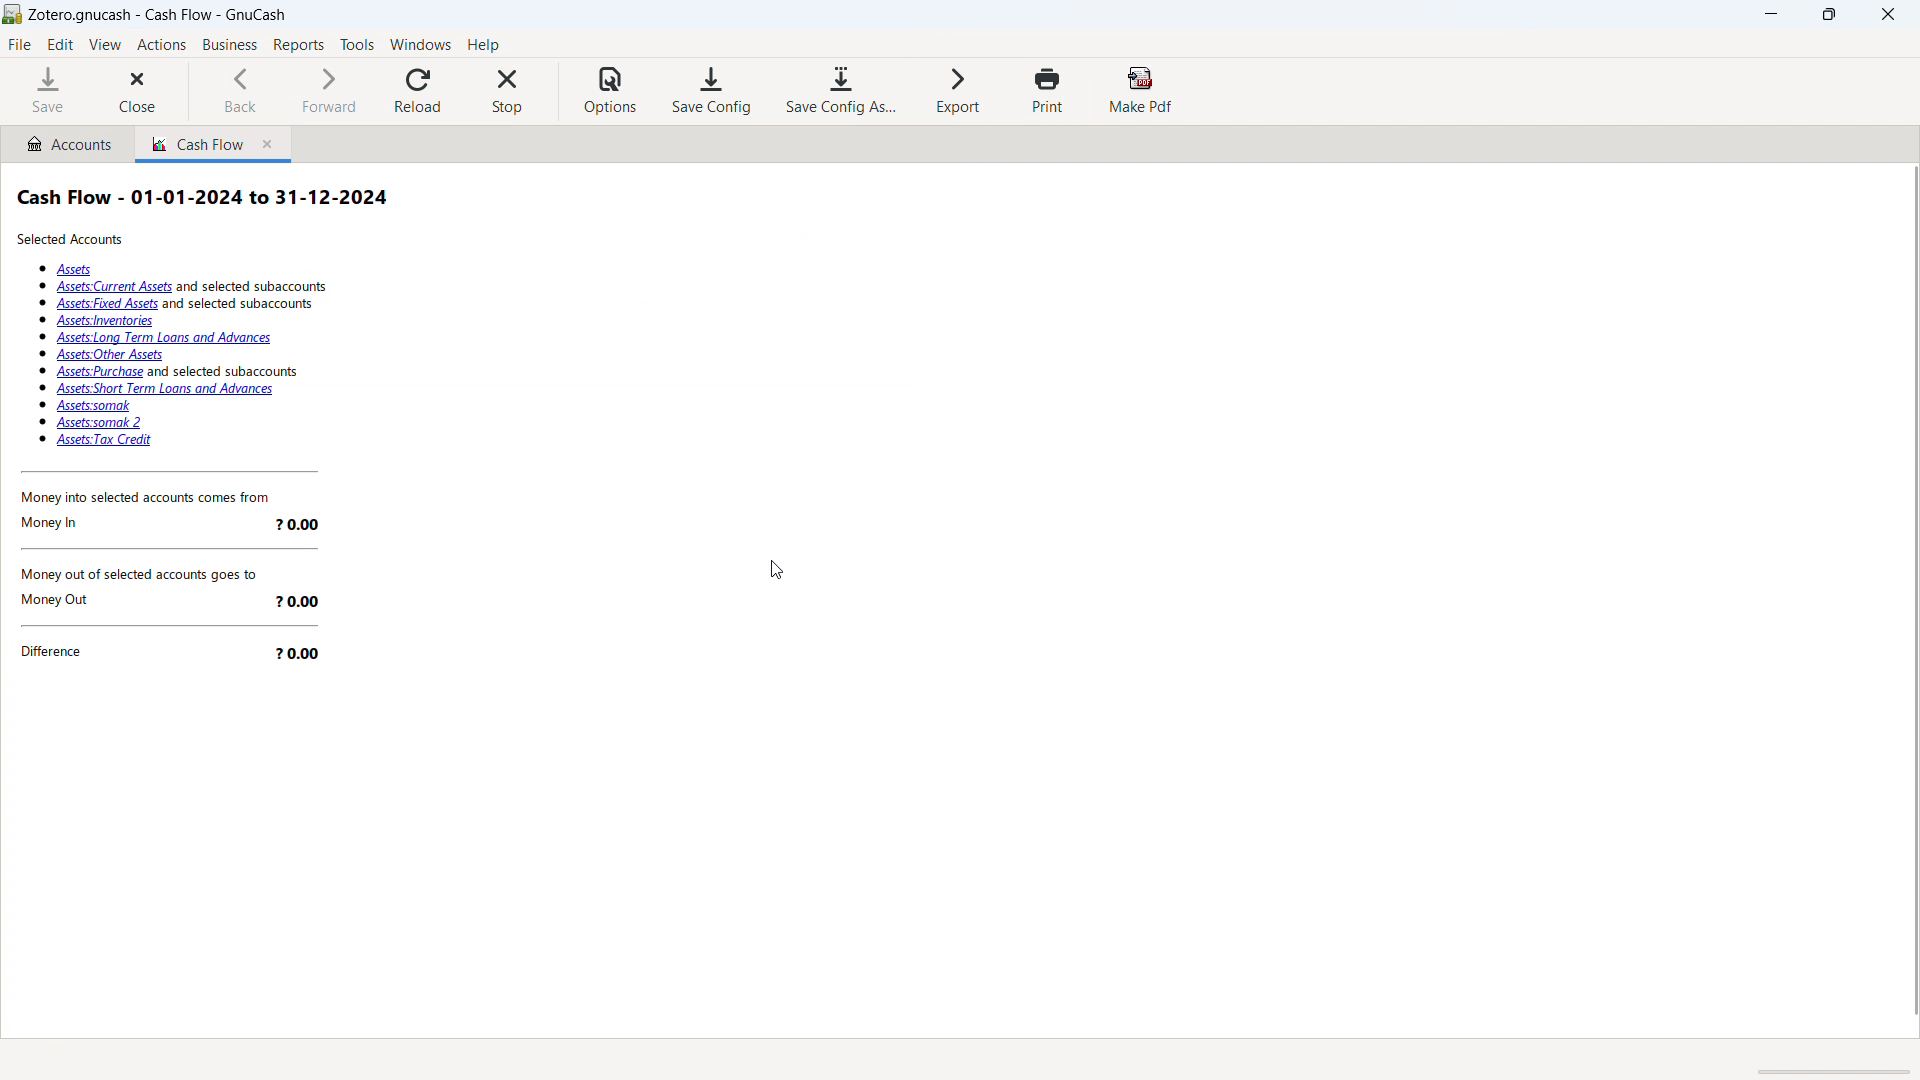 The width and height of the screenshot is (1920, 1080). What do you see at coordinates (419, 91) in the screenshot?
I see `reload` at bounding box center [419, 91].